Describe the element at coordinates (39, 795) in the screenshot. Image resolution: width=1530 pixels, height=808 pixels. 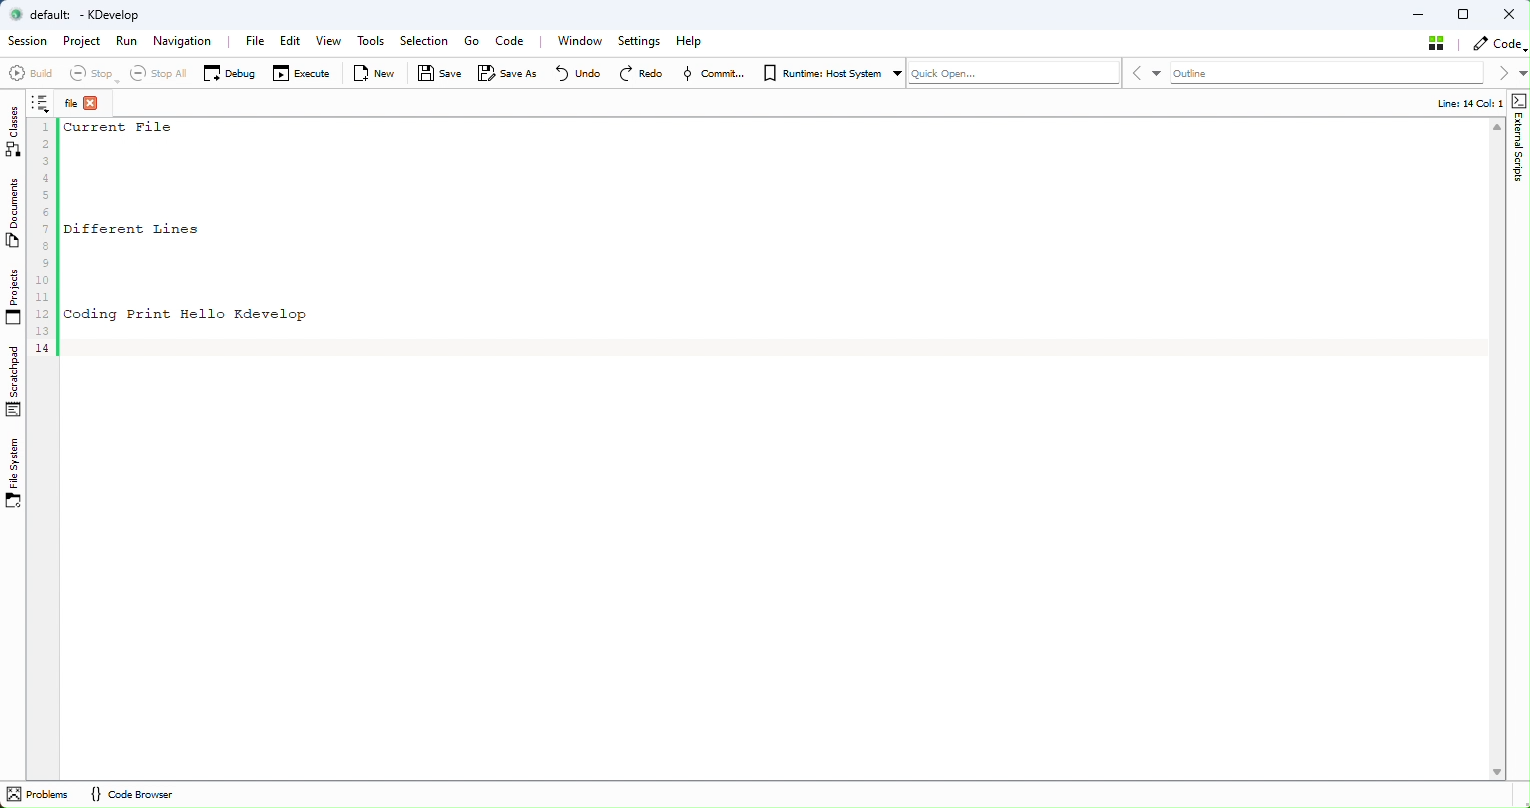
I see `Problems` at that location.